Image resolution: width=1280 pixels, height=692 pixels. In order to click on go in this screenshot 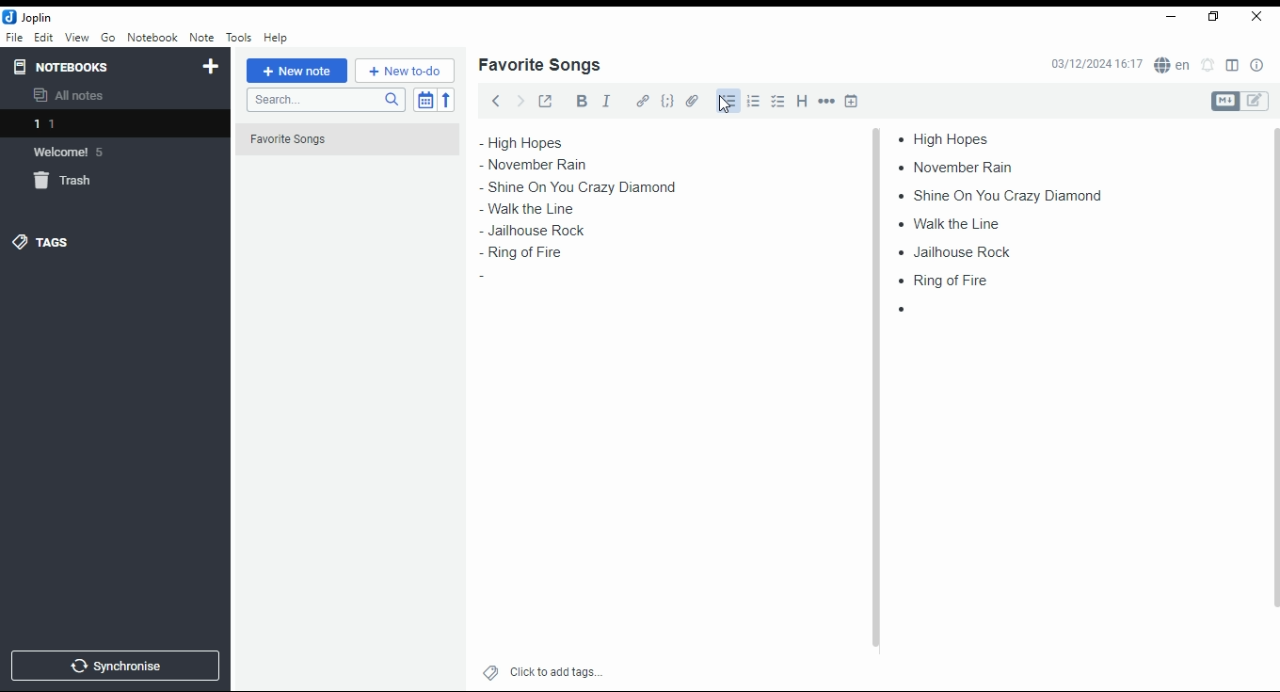, I will do `click(110, 40)`.